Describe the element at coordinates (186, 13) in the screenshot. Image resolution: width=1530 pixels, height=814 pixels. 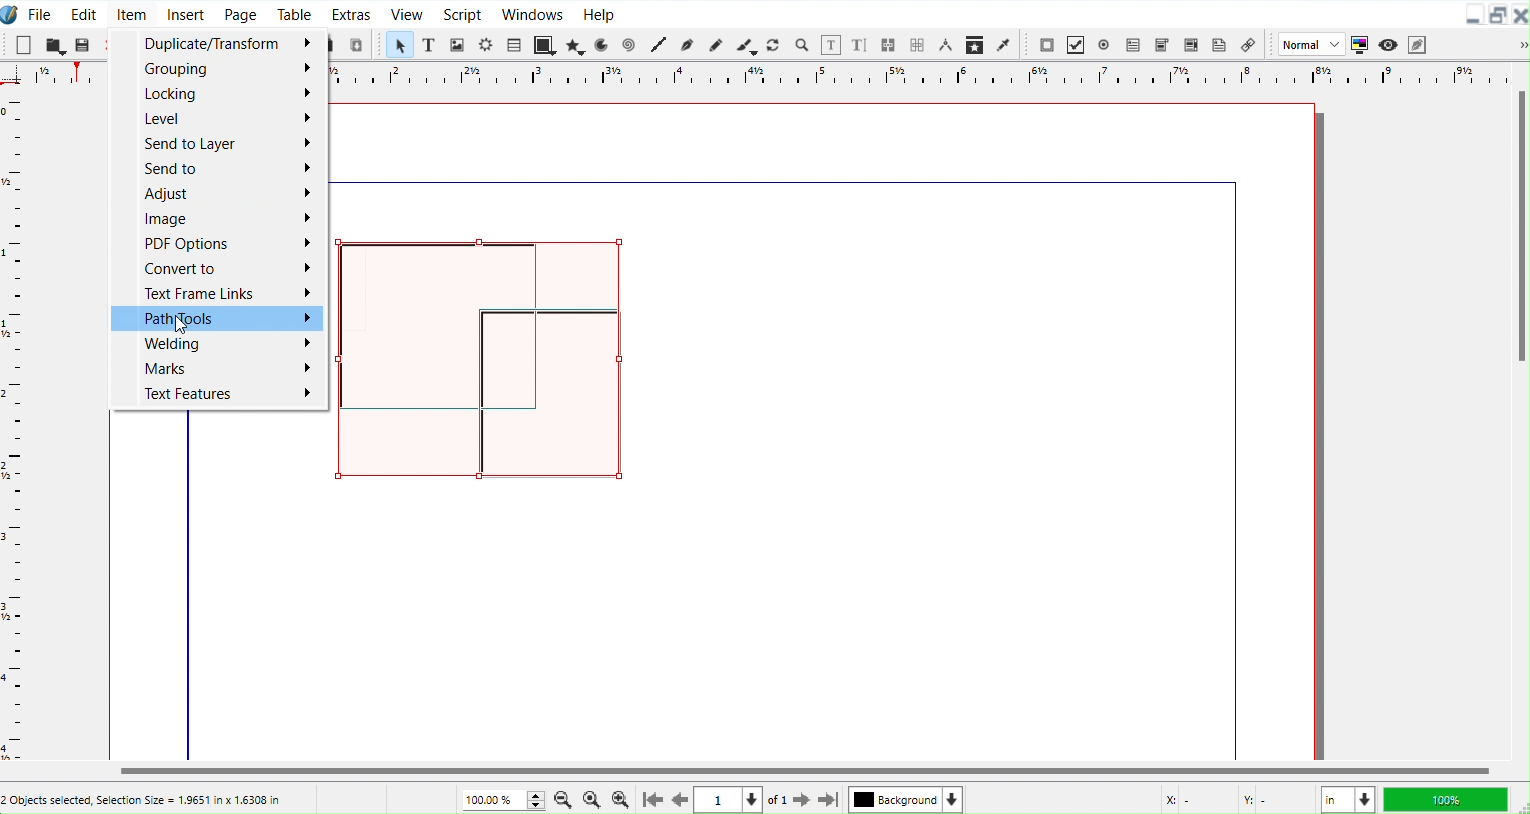
I see `Insert` at that location.